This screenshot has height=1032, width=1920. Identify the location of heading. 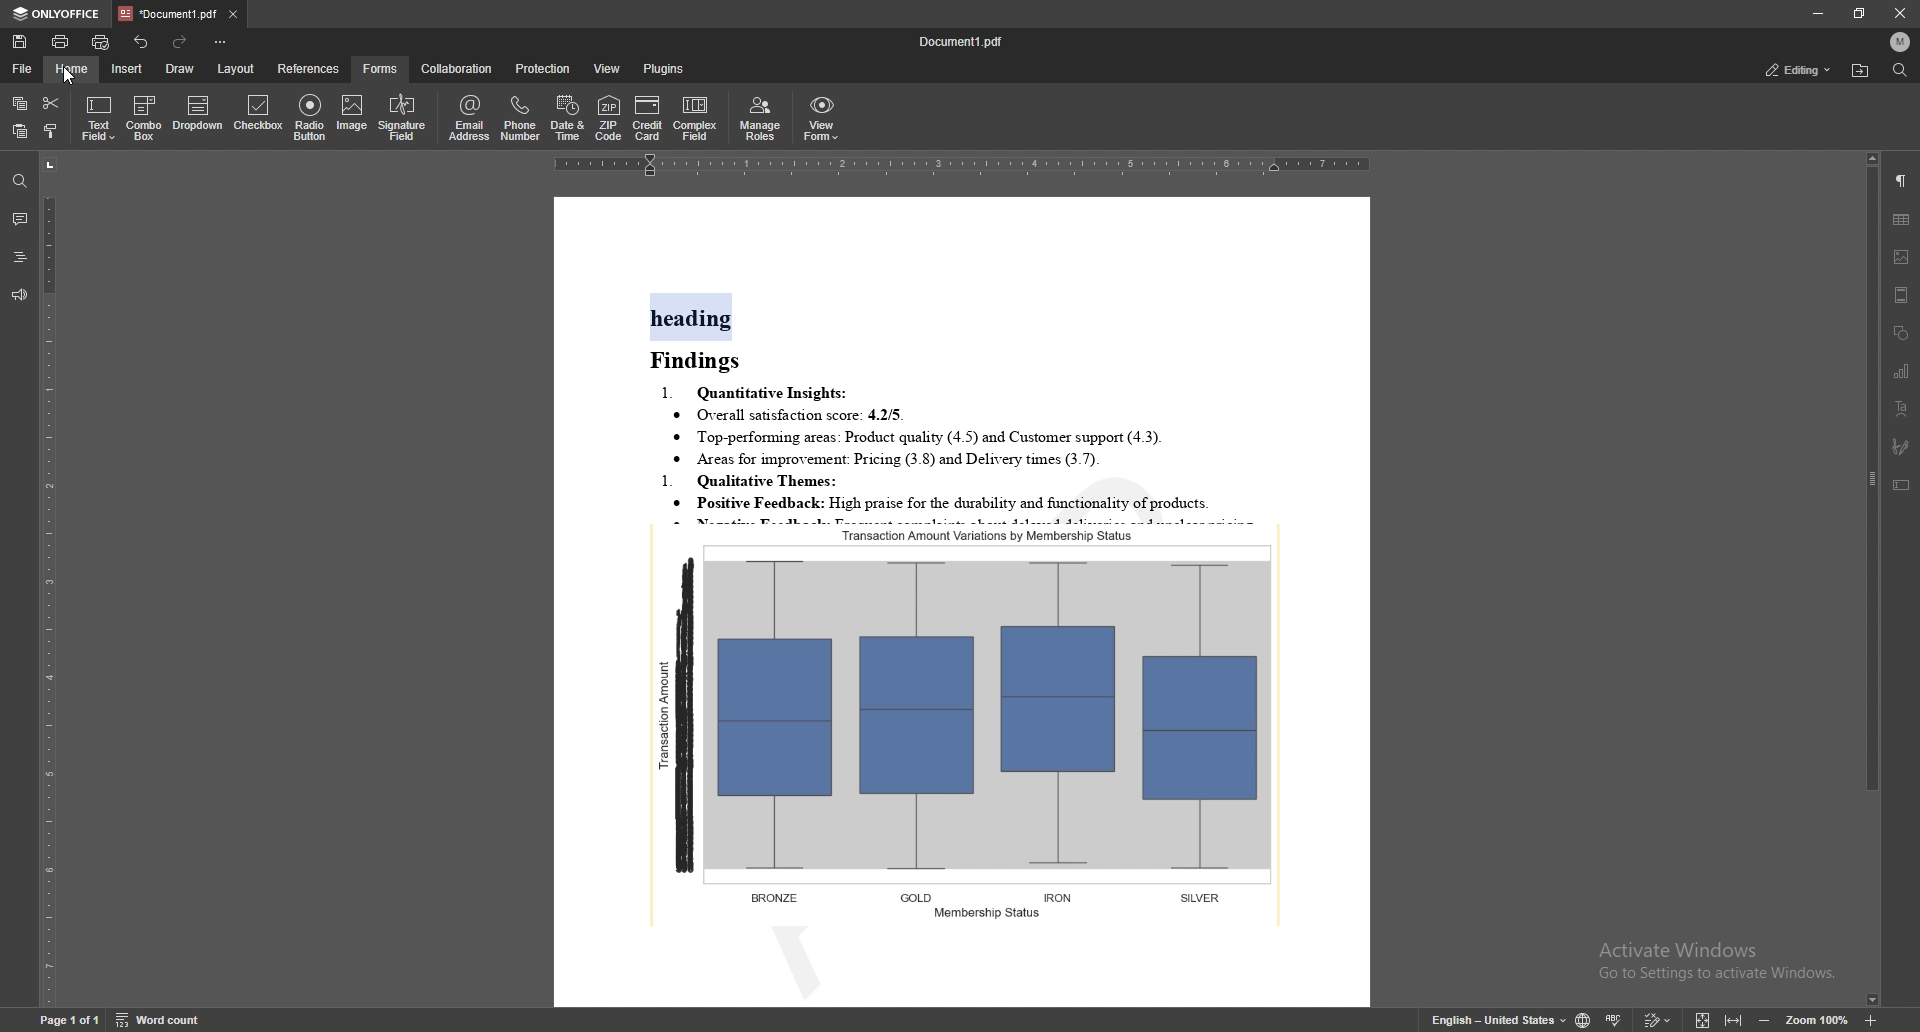
(20, 258).